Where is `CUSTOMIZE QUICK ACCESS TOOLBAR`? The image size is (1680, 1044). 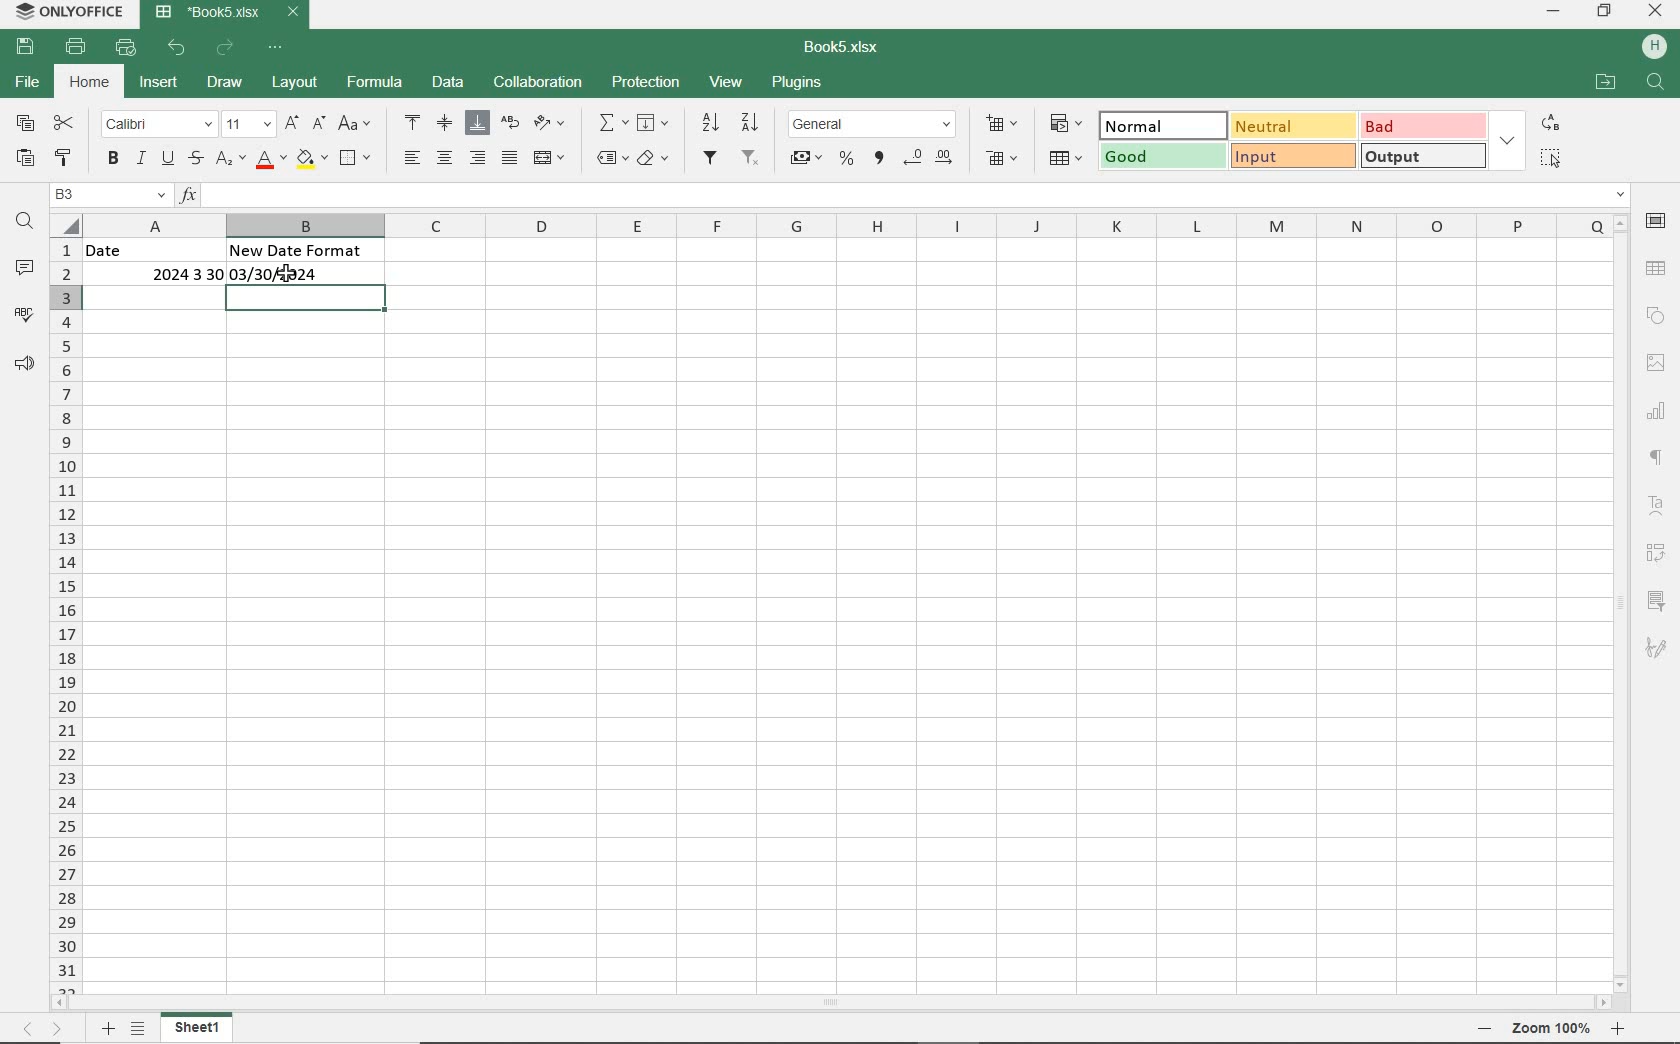 CUSTOMIZE QUICK ACCESS TOOLBAR is located at coordinates (277, 49).